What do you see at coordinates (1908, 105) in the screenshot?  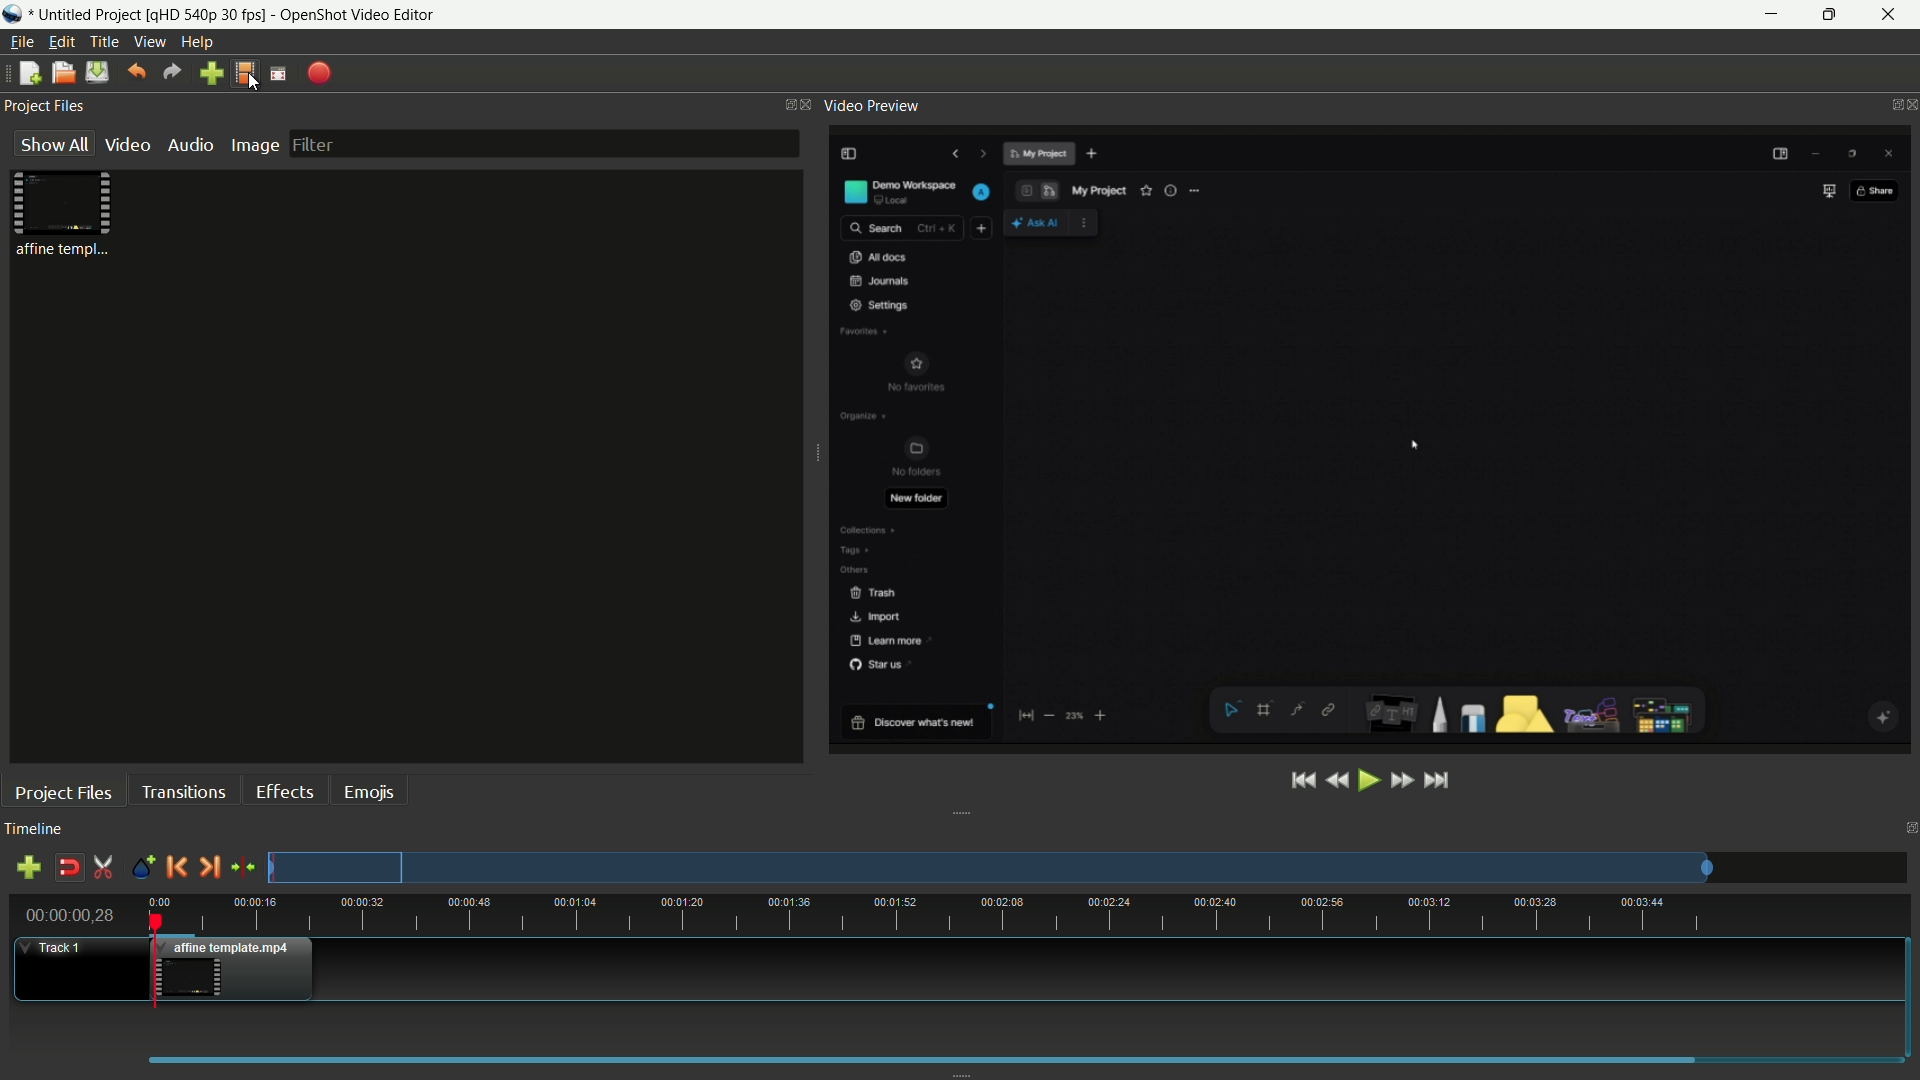 I see `close video preview` at bounding box center [1908, 105].